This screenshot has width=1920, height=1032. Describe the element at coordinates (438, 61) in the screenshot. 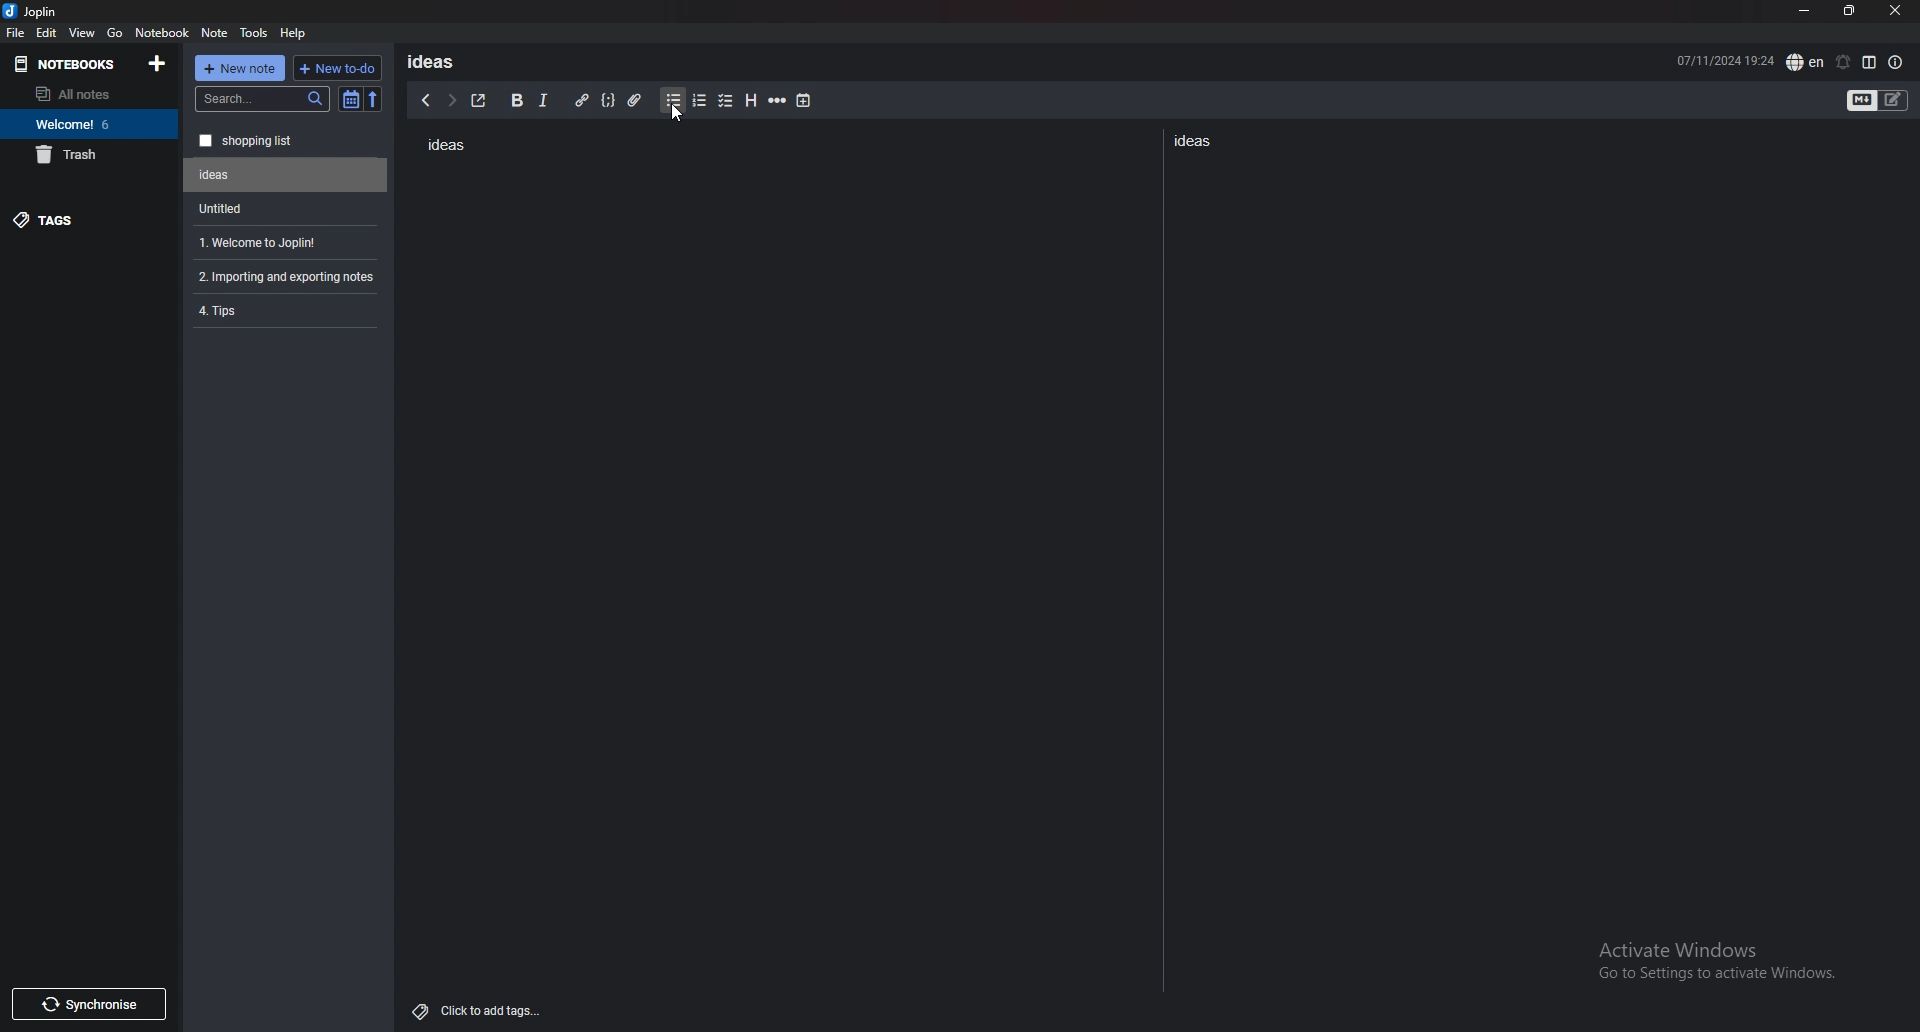

I see `ideas` at that location.